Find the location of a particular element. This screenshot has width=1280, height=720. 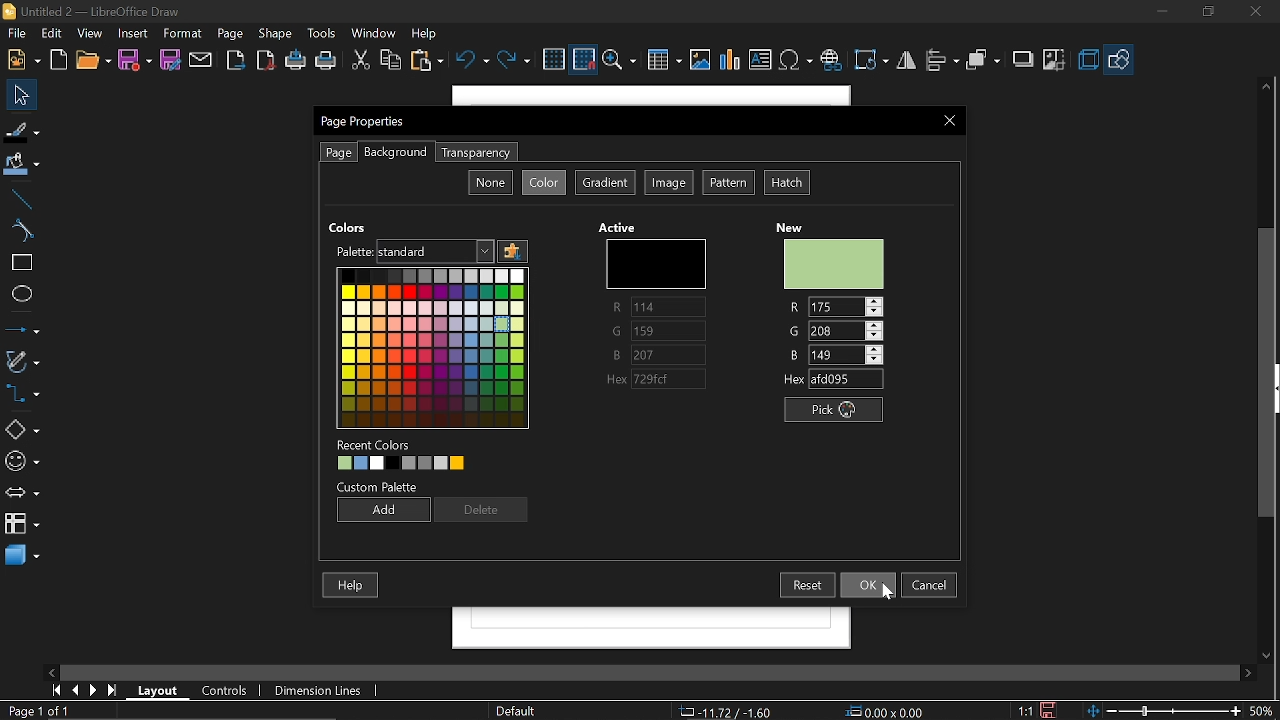

Copy is located at coordinates (392, 62).